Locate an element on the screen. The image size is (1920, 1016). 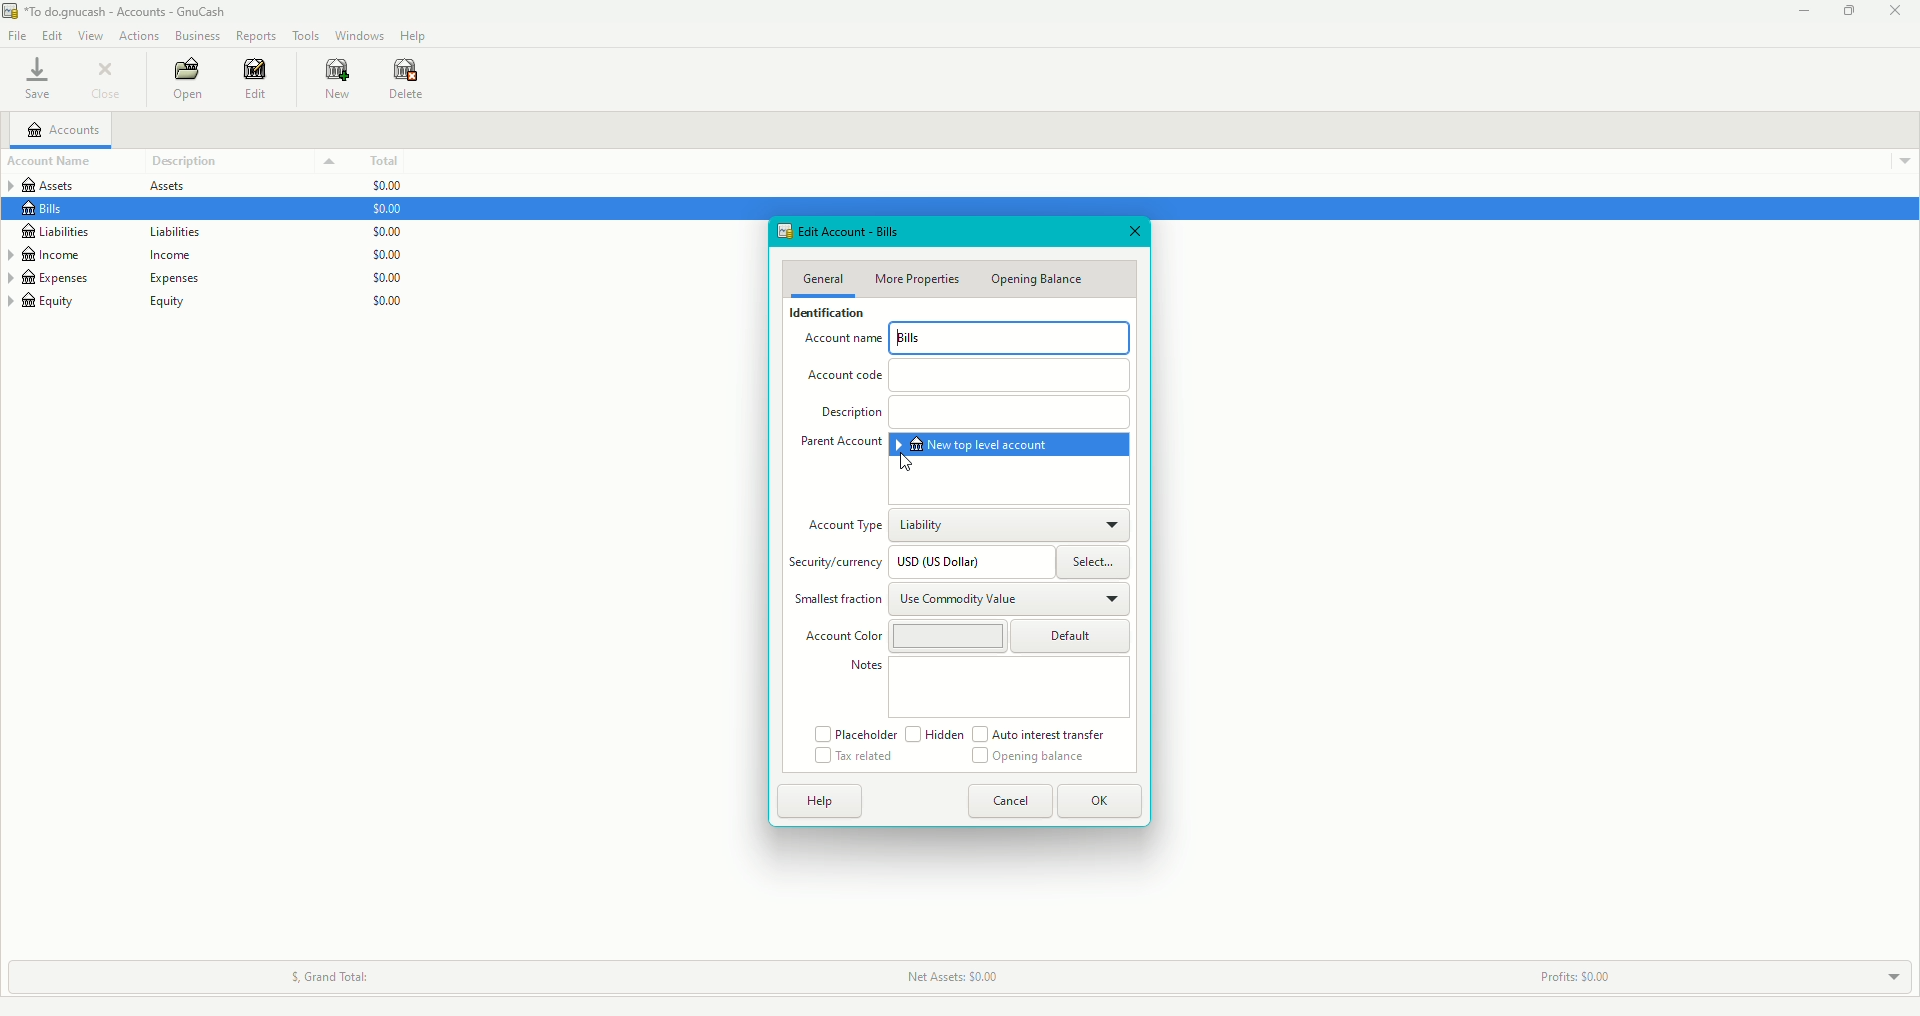
cursor is located at coordinates (907, 464).